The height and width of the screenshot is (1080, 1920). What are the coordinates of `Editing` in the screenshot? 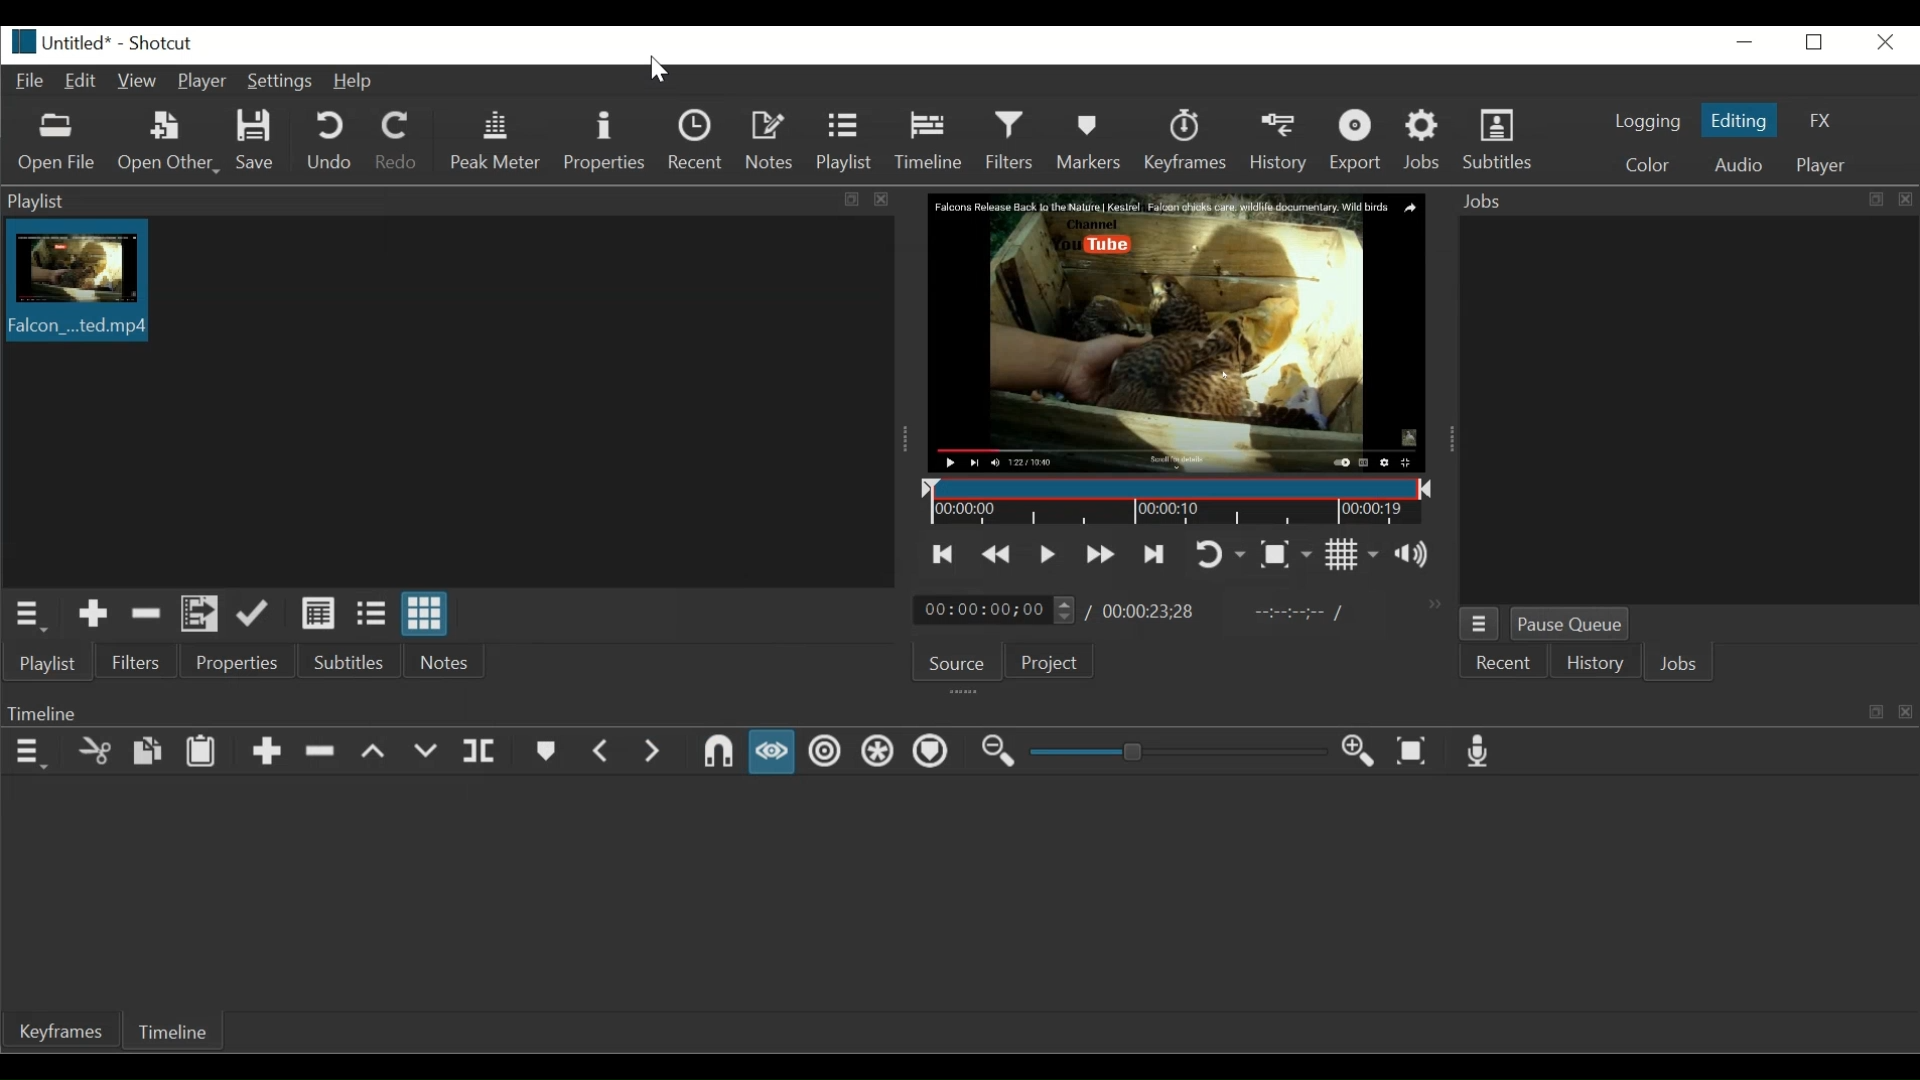 It's located at (1739, 121).